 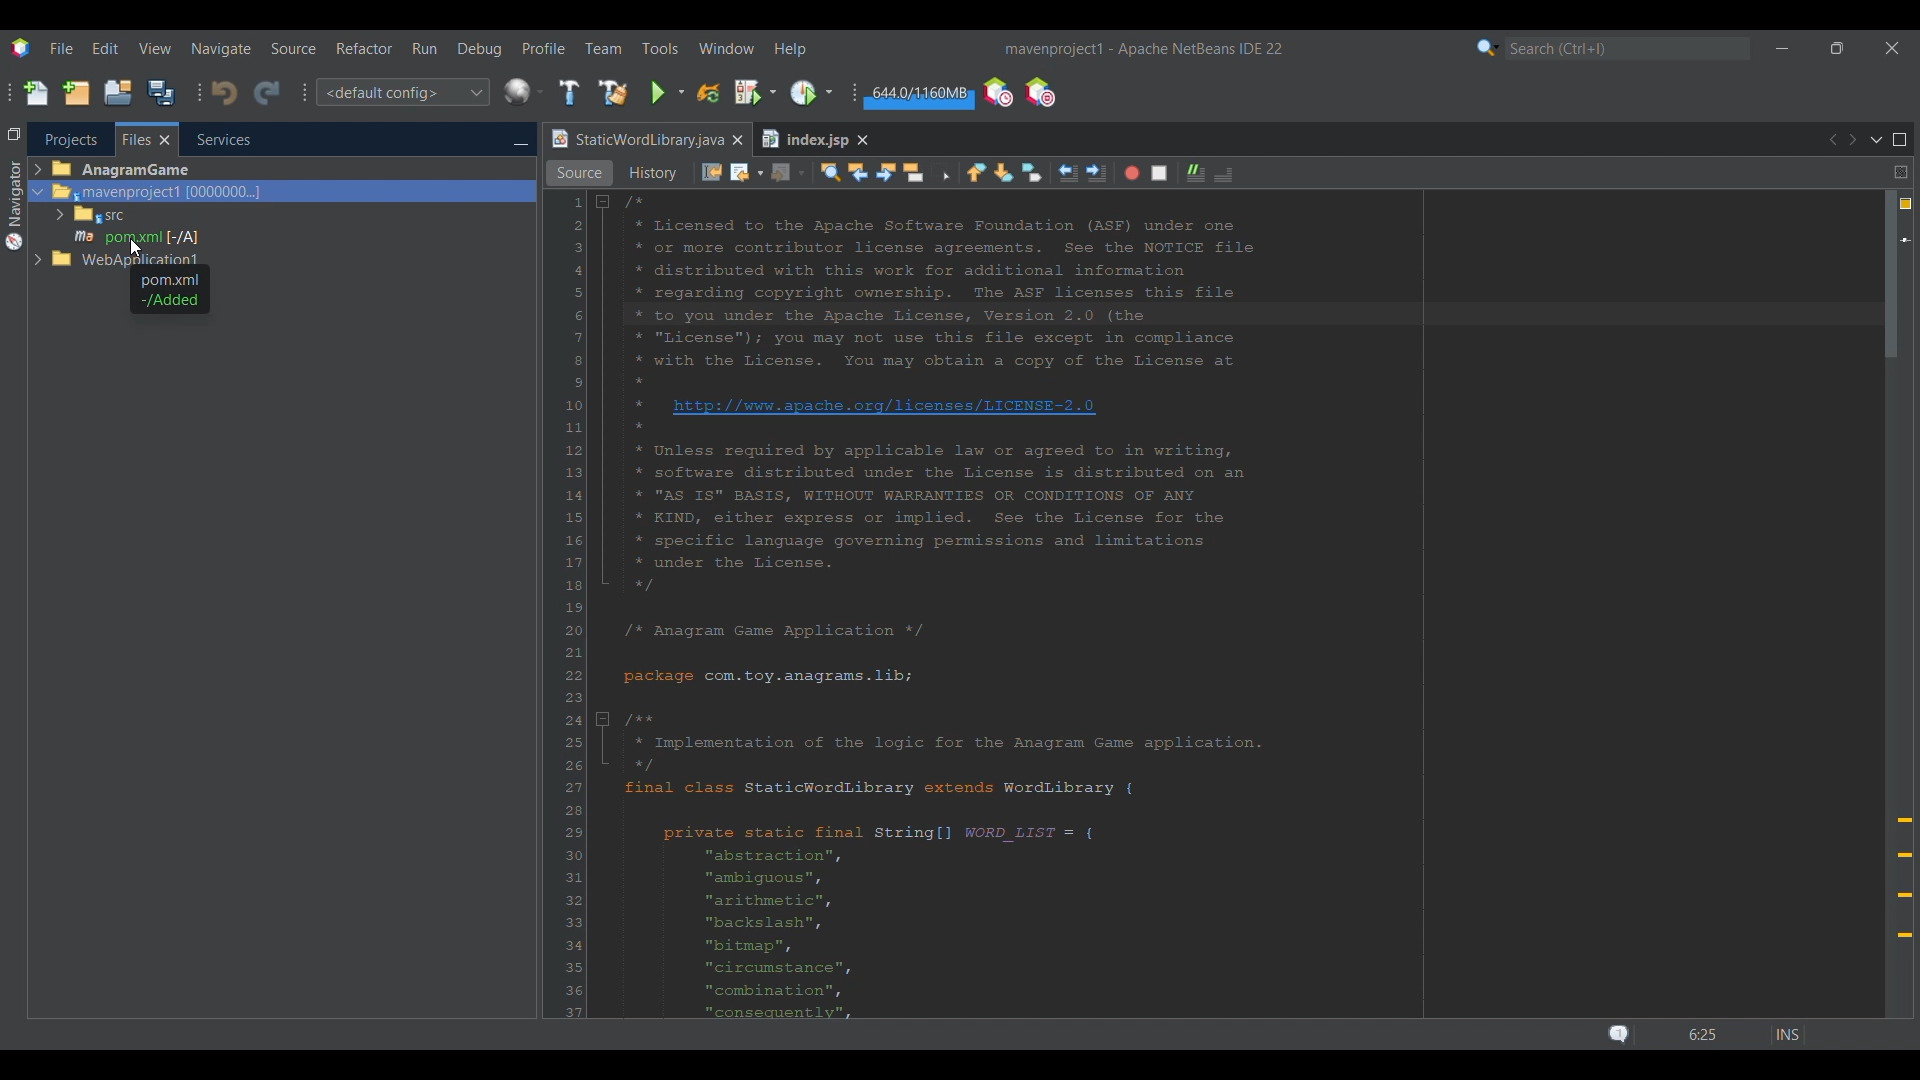 What do you see at coordinates (747, 173) in the screenshot?
I see `Back options` at bounding box center [747, 173].